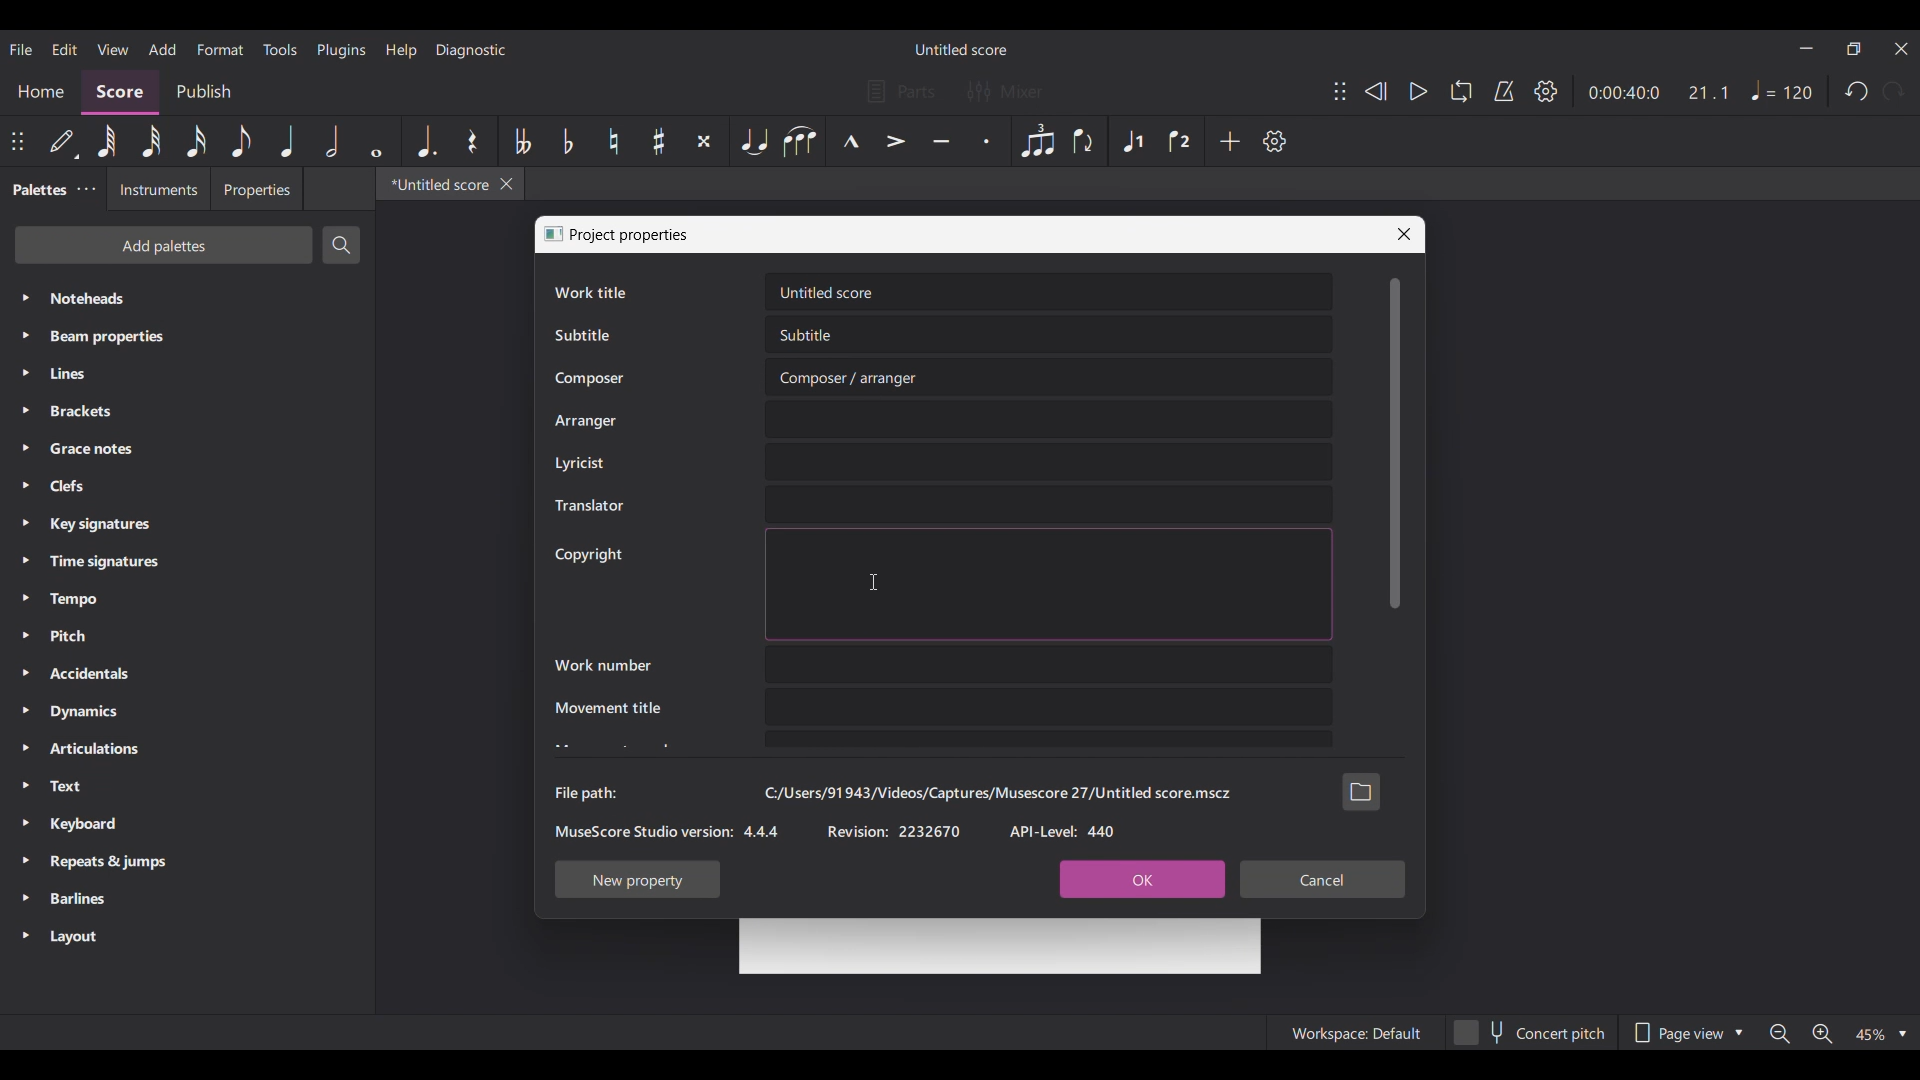 This screenshot has width=1920, height=1080. Describe the element at coordinates (186, 485) in the screenshot. I see `Clefs` at that location.